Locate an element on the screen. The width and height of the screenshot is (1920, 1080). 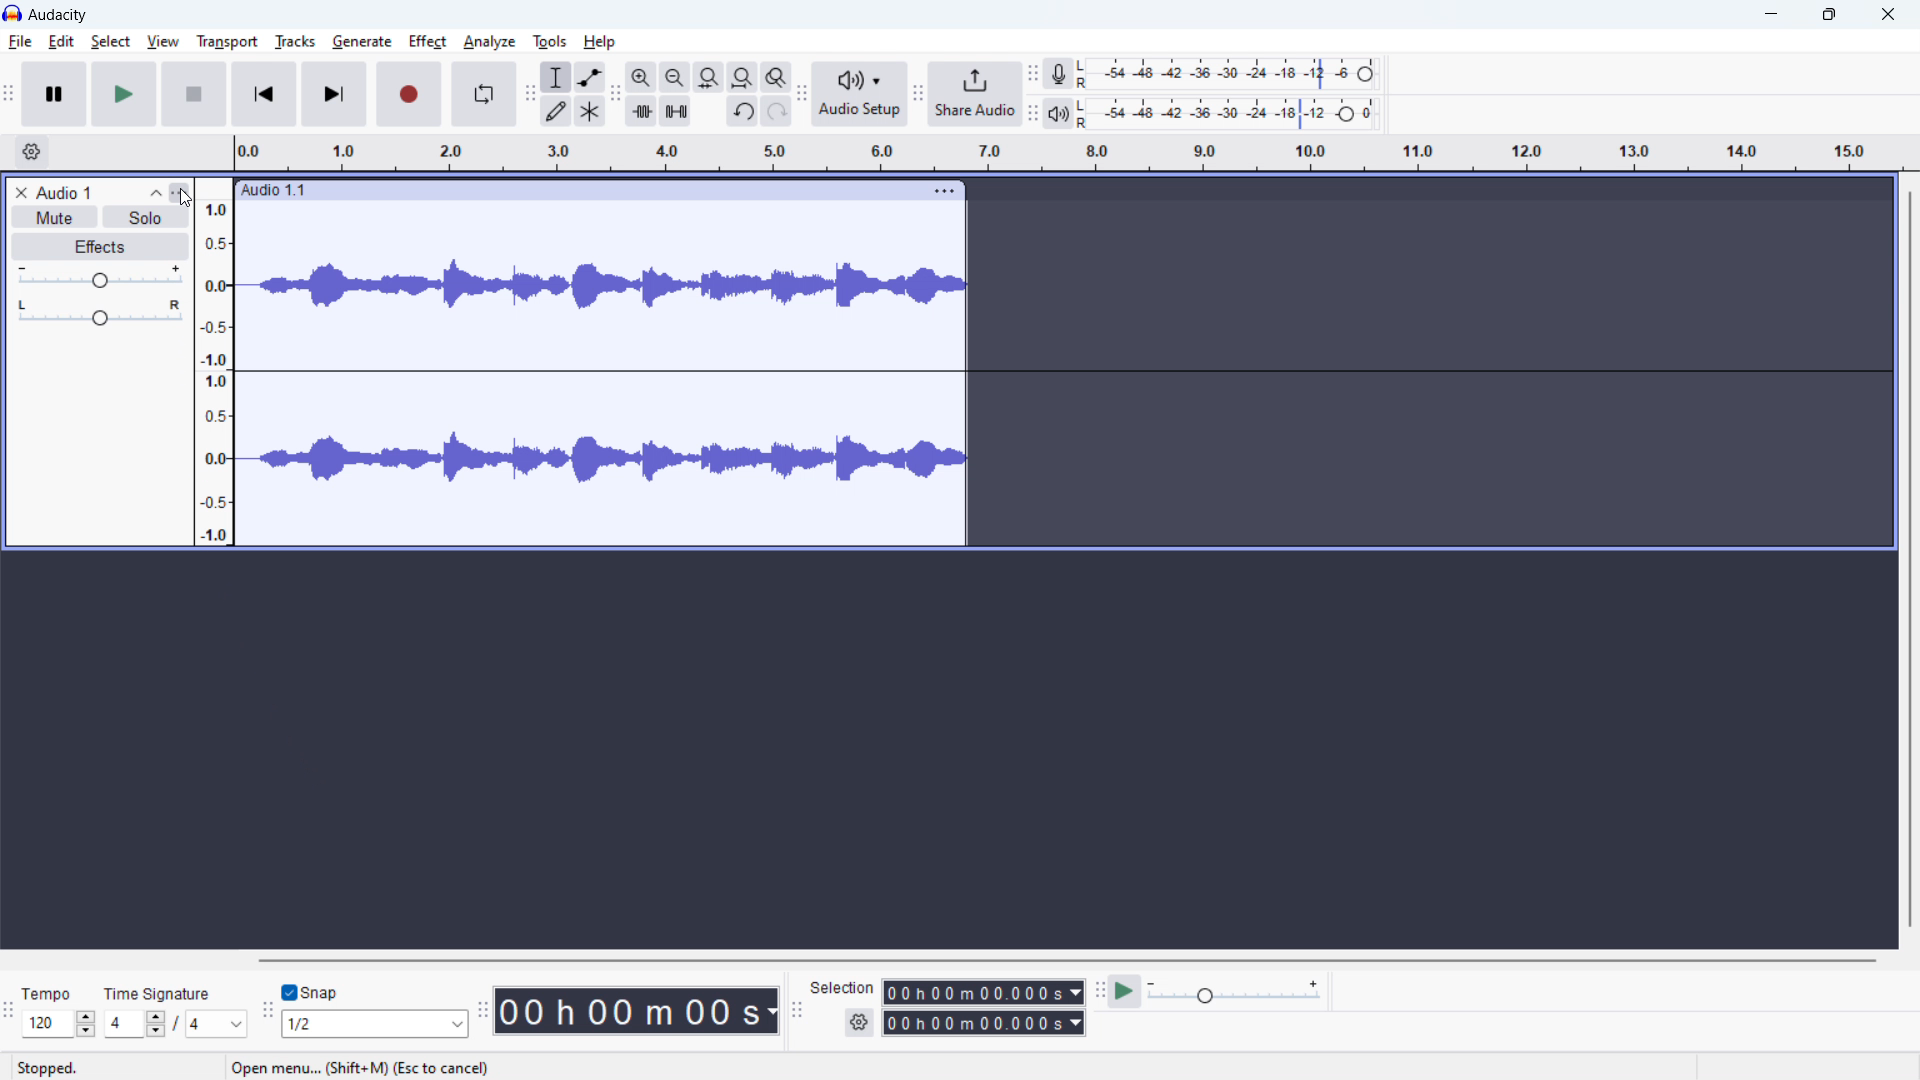
timeline is located at coordinates (1065, 153).